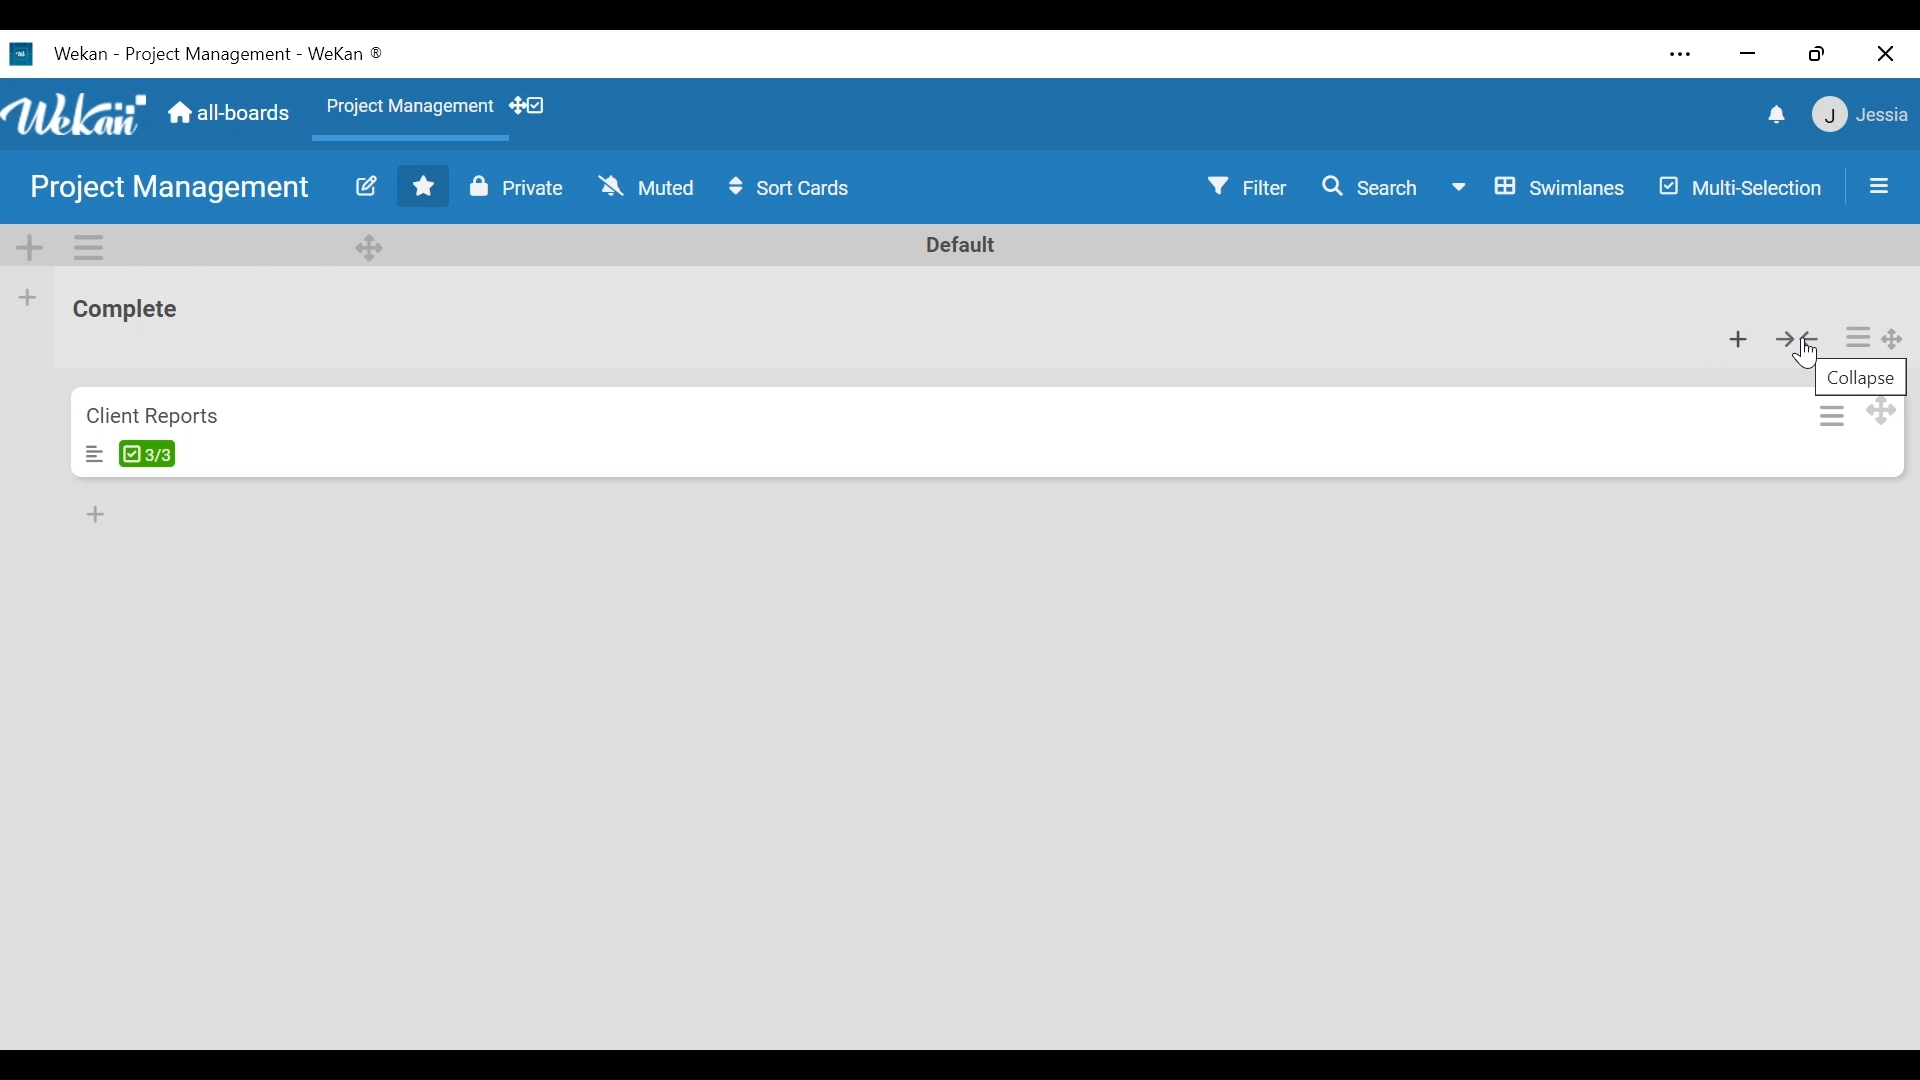 This screenshot has height=1080, width=1920. What do you see at coordinates (1739, 337) in the screenshot?
I see `Add Card to top of the list` at bounding box center [1739, 337].